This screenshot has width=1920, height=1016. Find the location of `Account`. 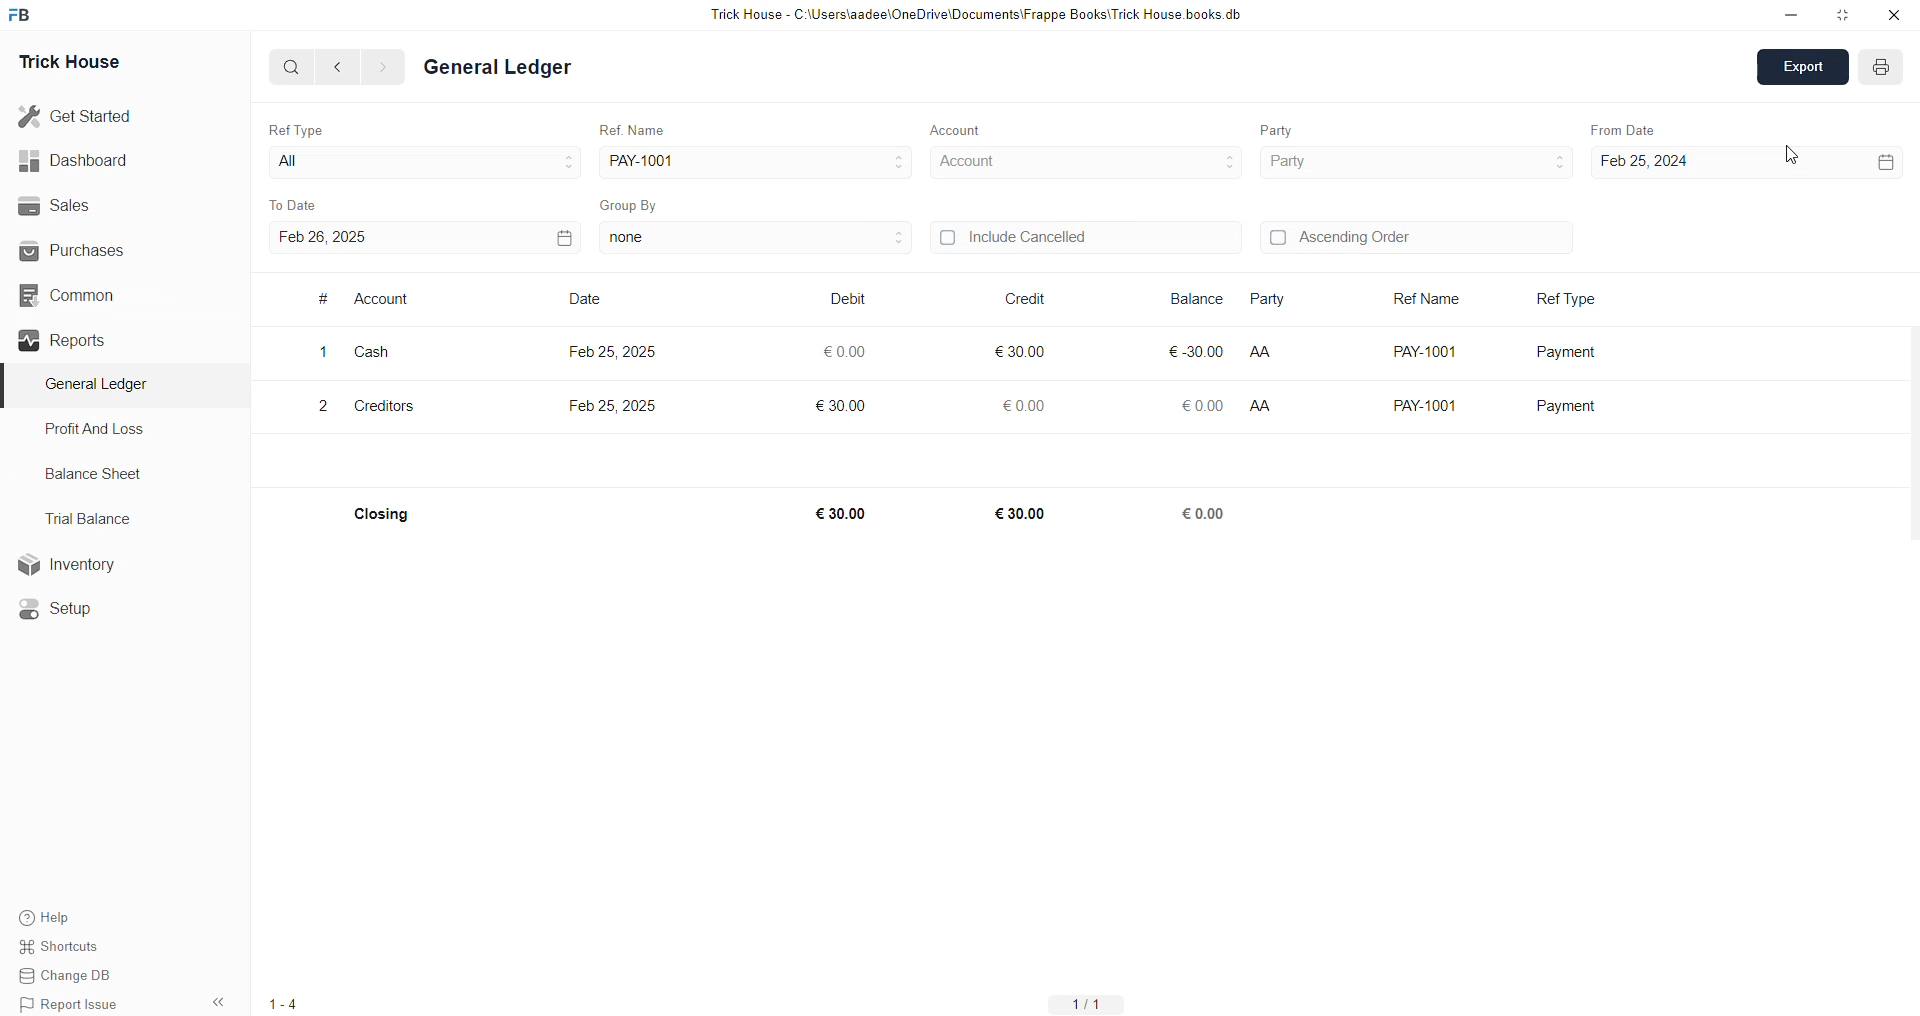

Account is located at coordinates (973, 161).